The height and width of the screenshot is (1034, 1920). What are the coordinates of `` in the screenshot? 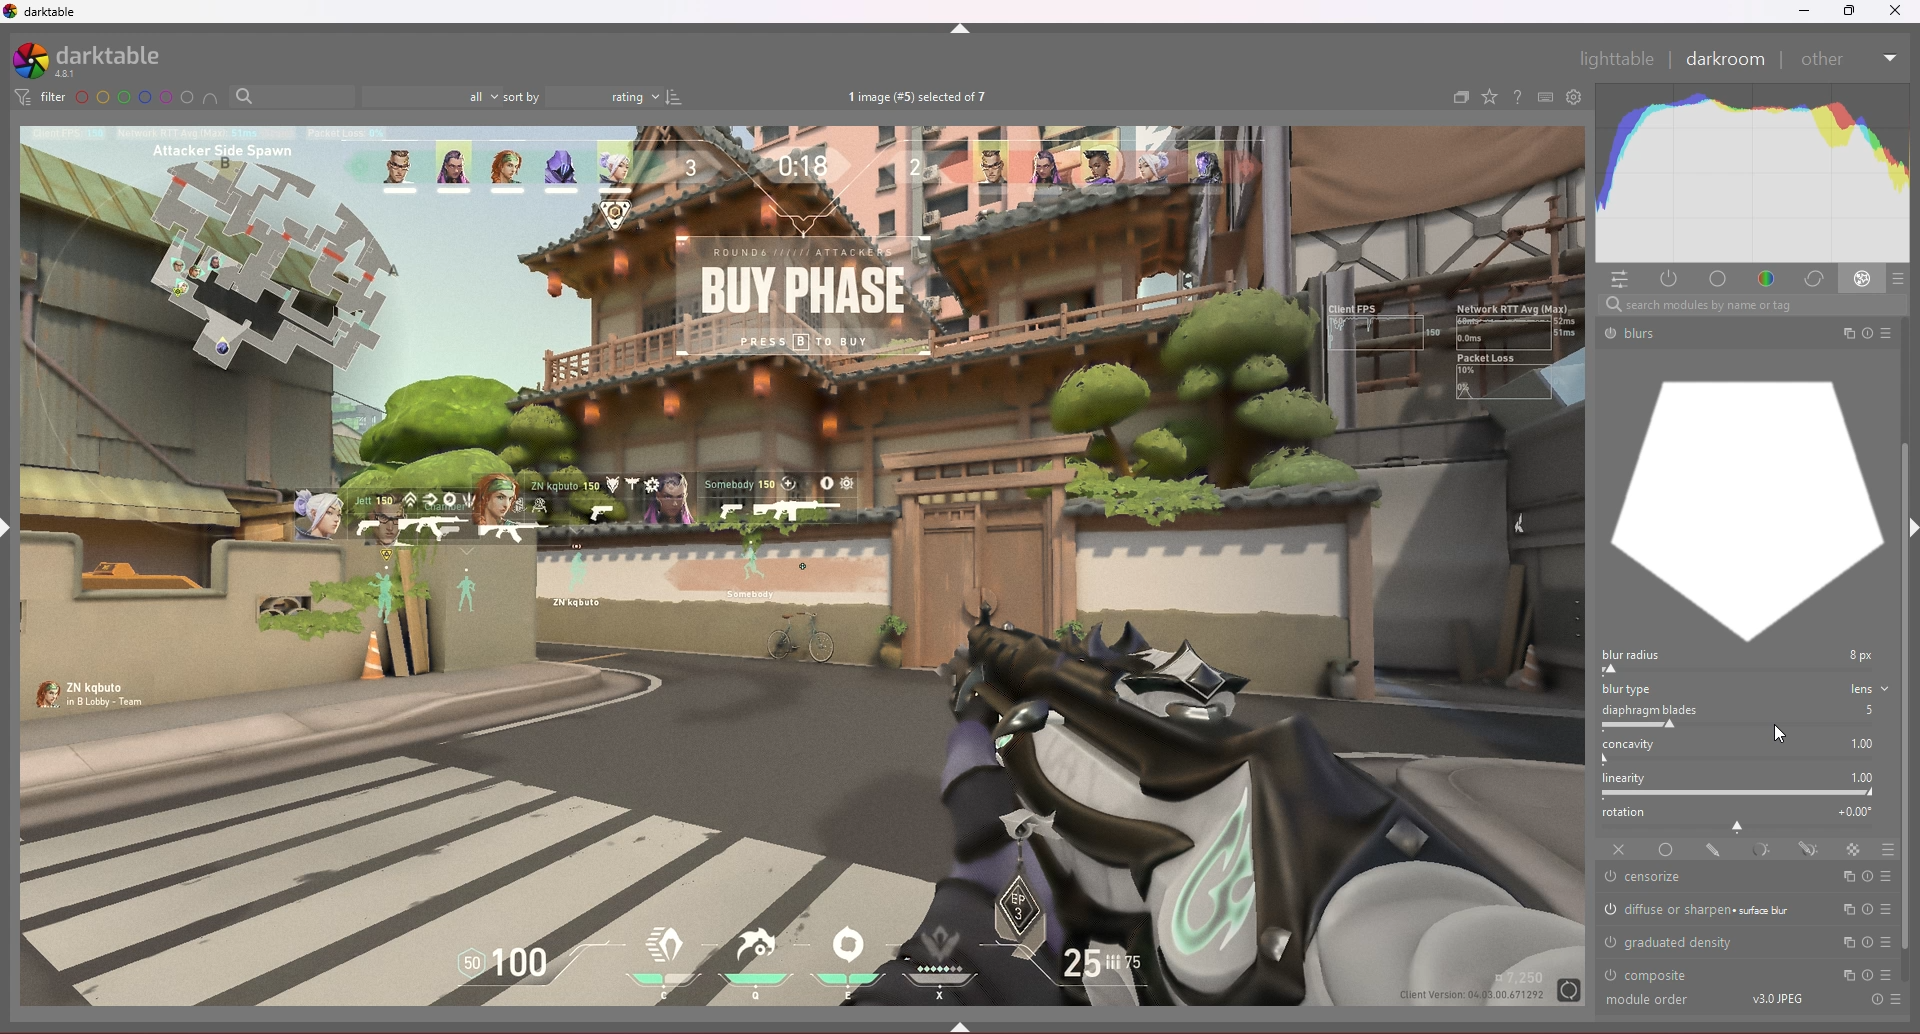 It's located at (1631, 335).